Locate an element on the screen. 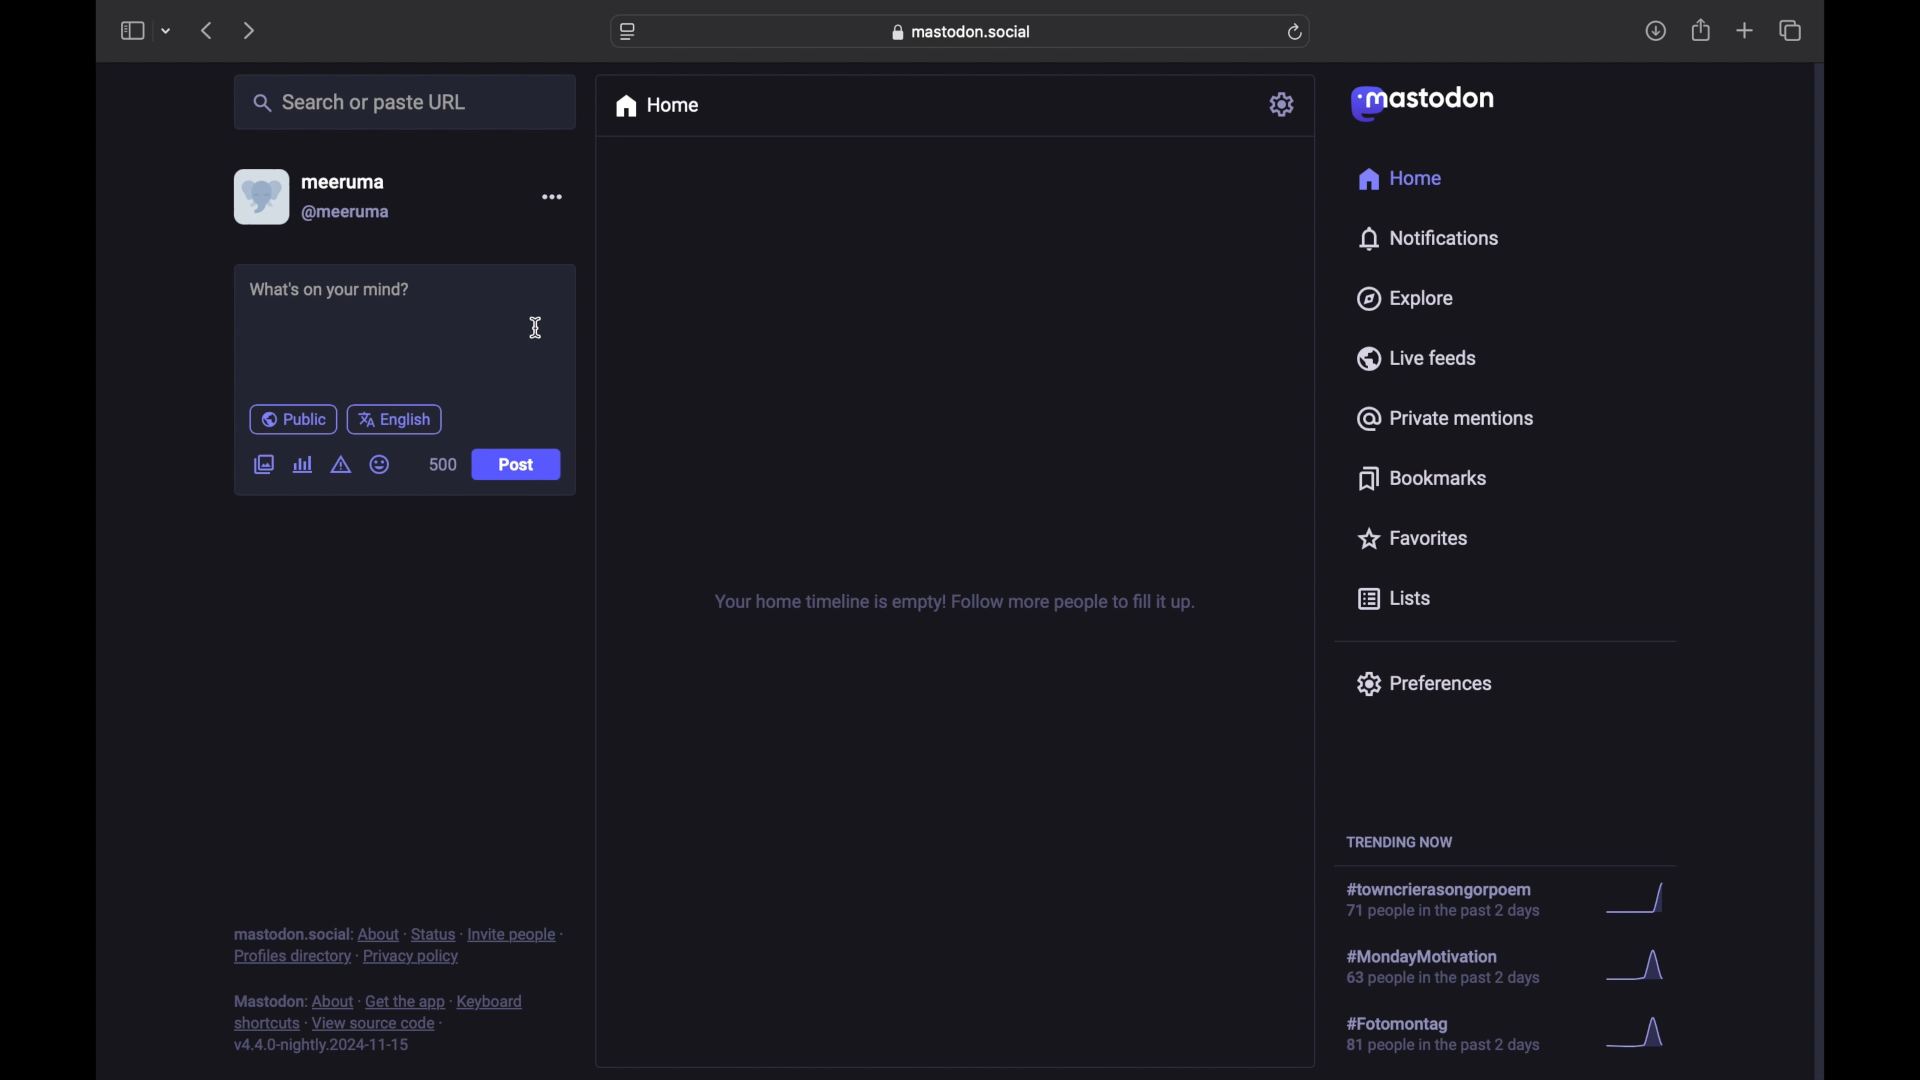  add poll is located at coordinates (304, 465).